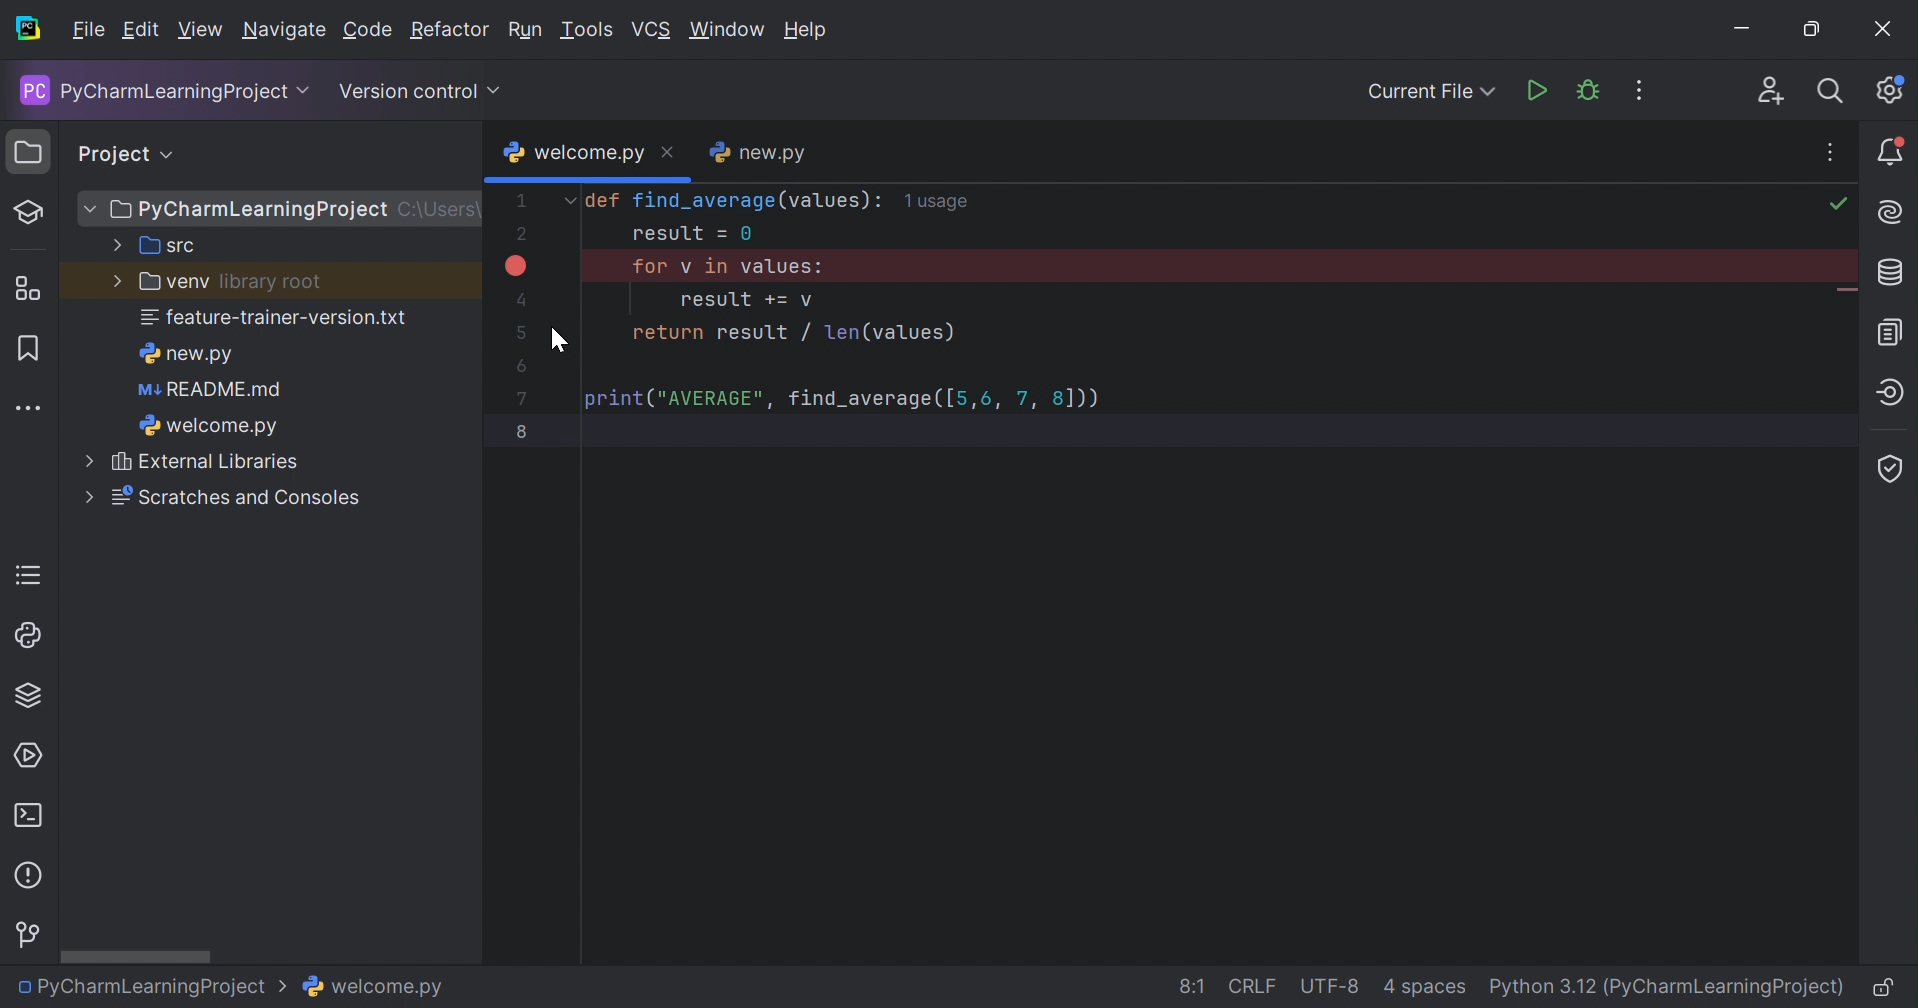 The height and width of the screenshot is (1008, 1918). I want to click on README.md, so click(209, 391).